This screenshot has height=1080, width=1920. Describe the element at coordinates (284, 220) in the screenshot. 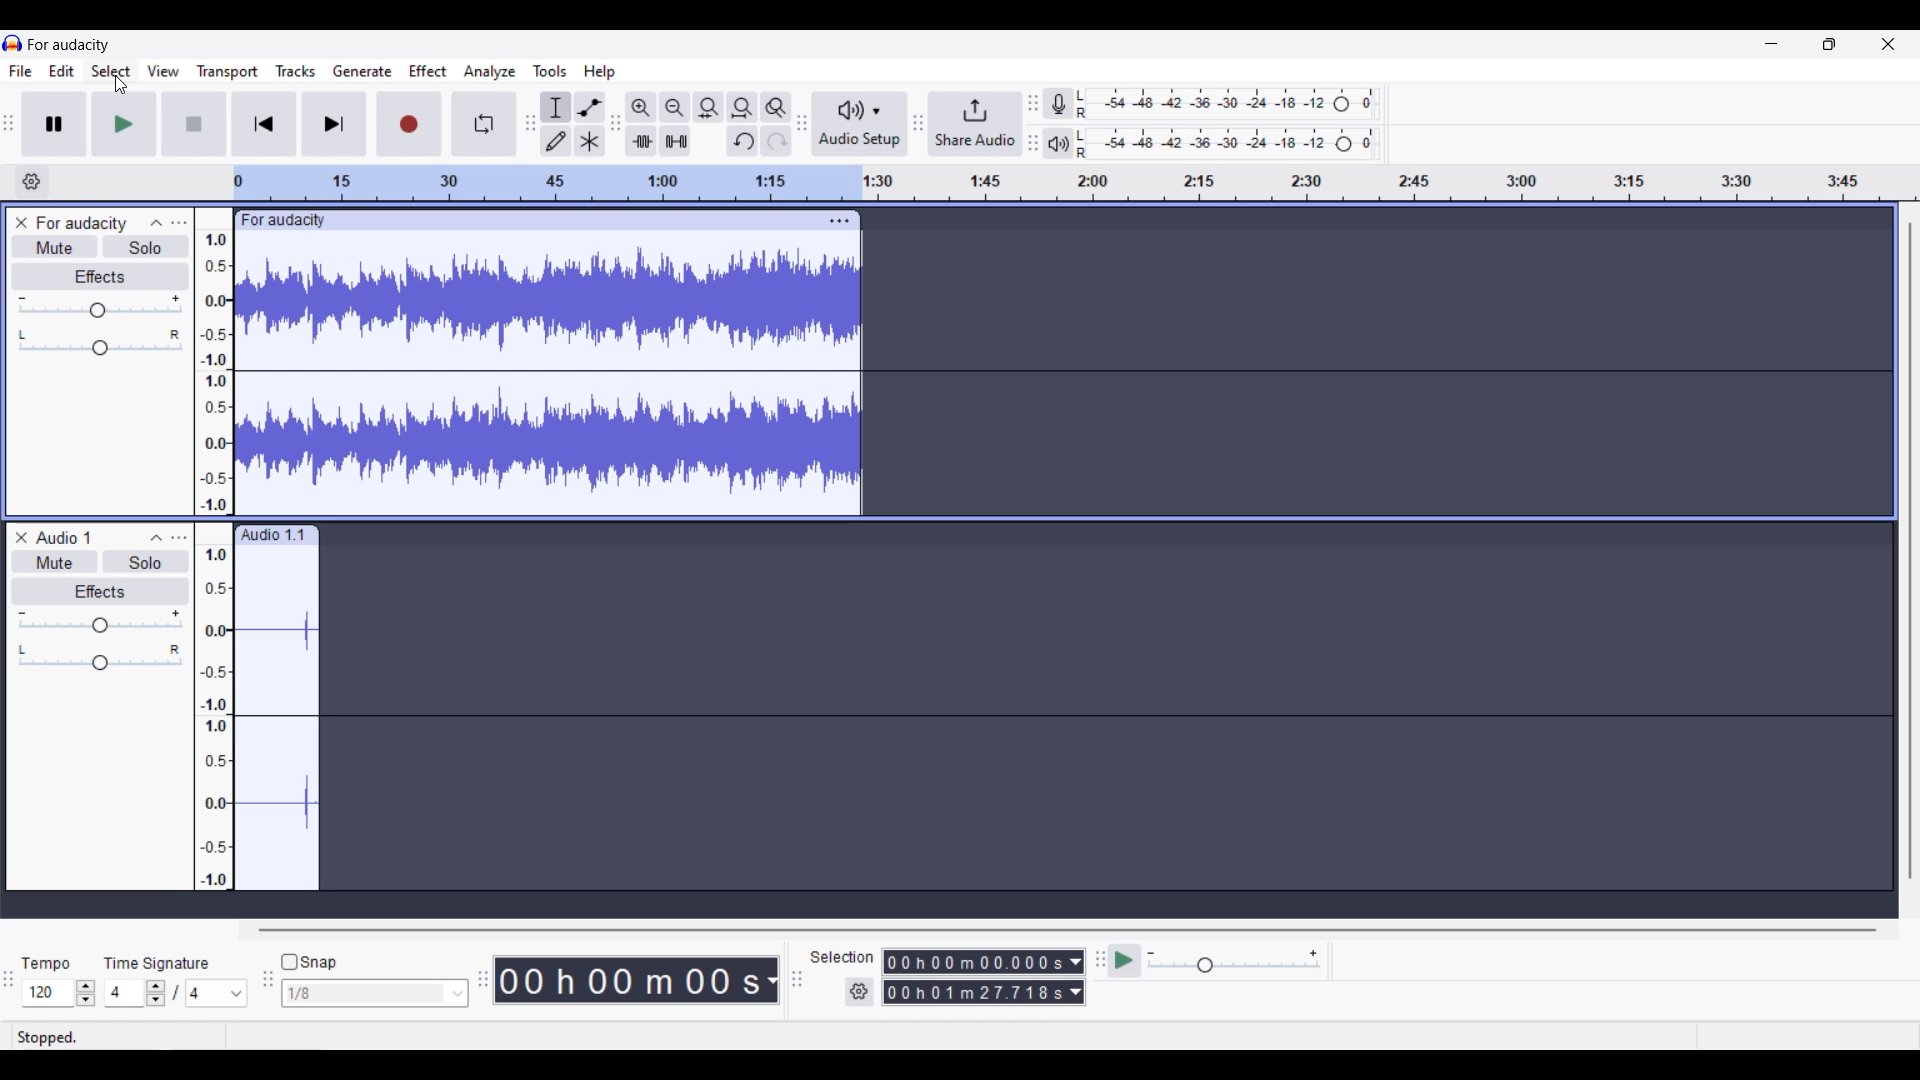

I see `for audacity` at that location.